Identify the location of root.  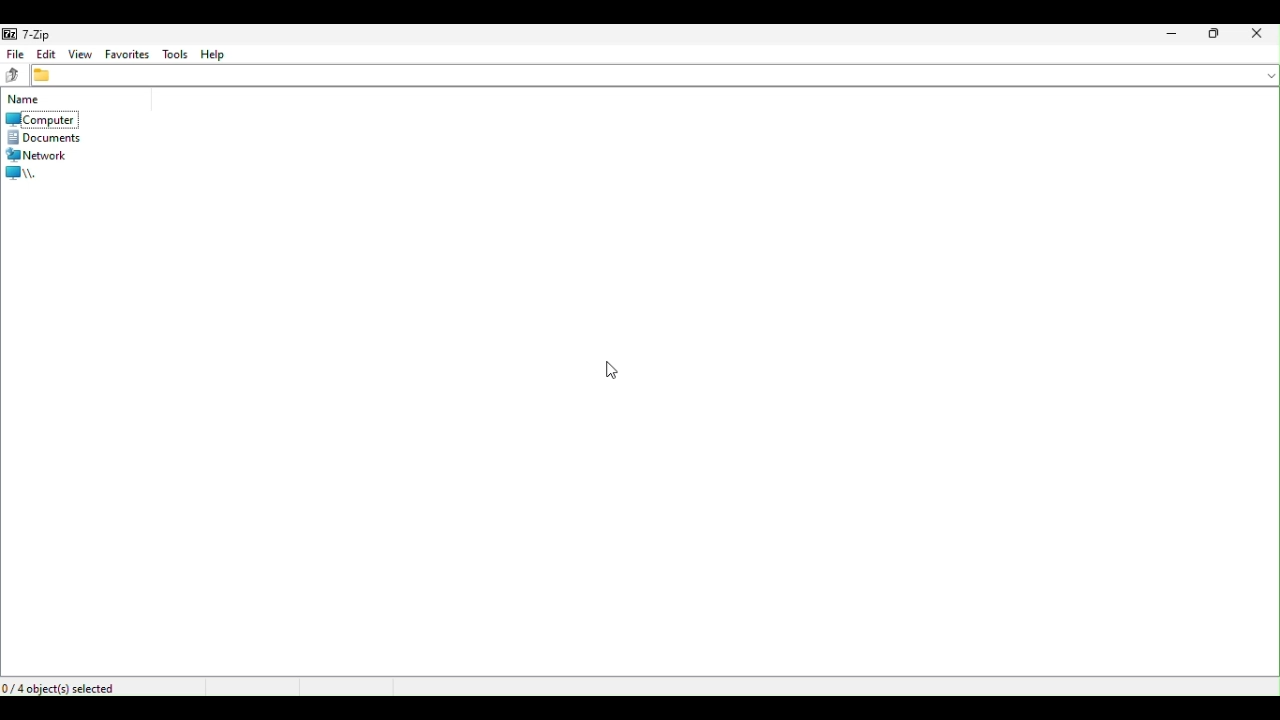
(25, 175).